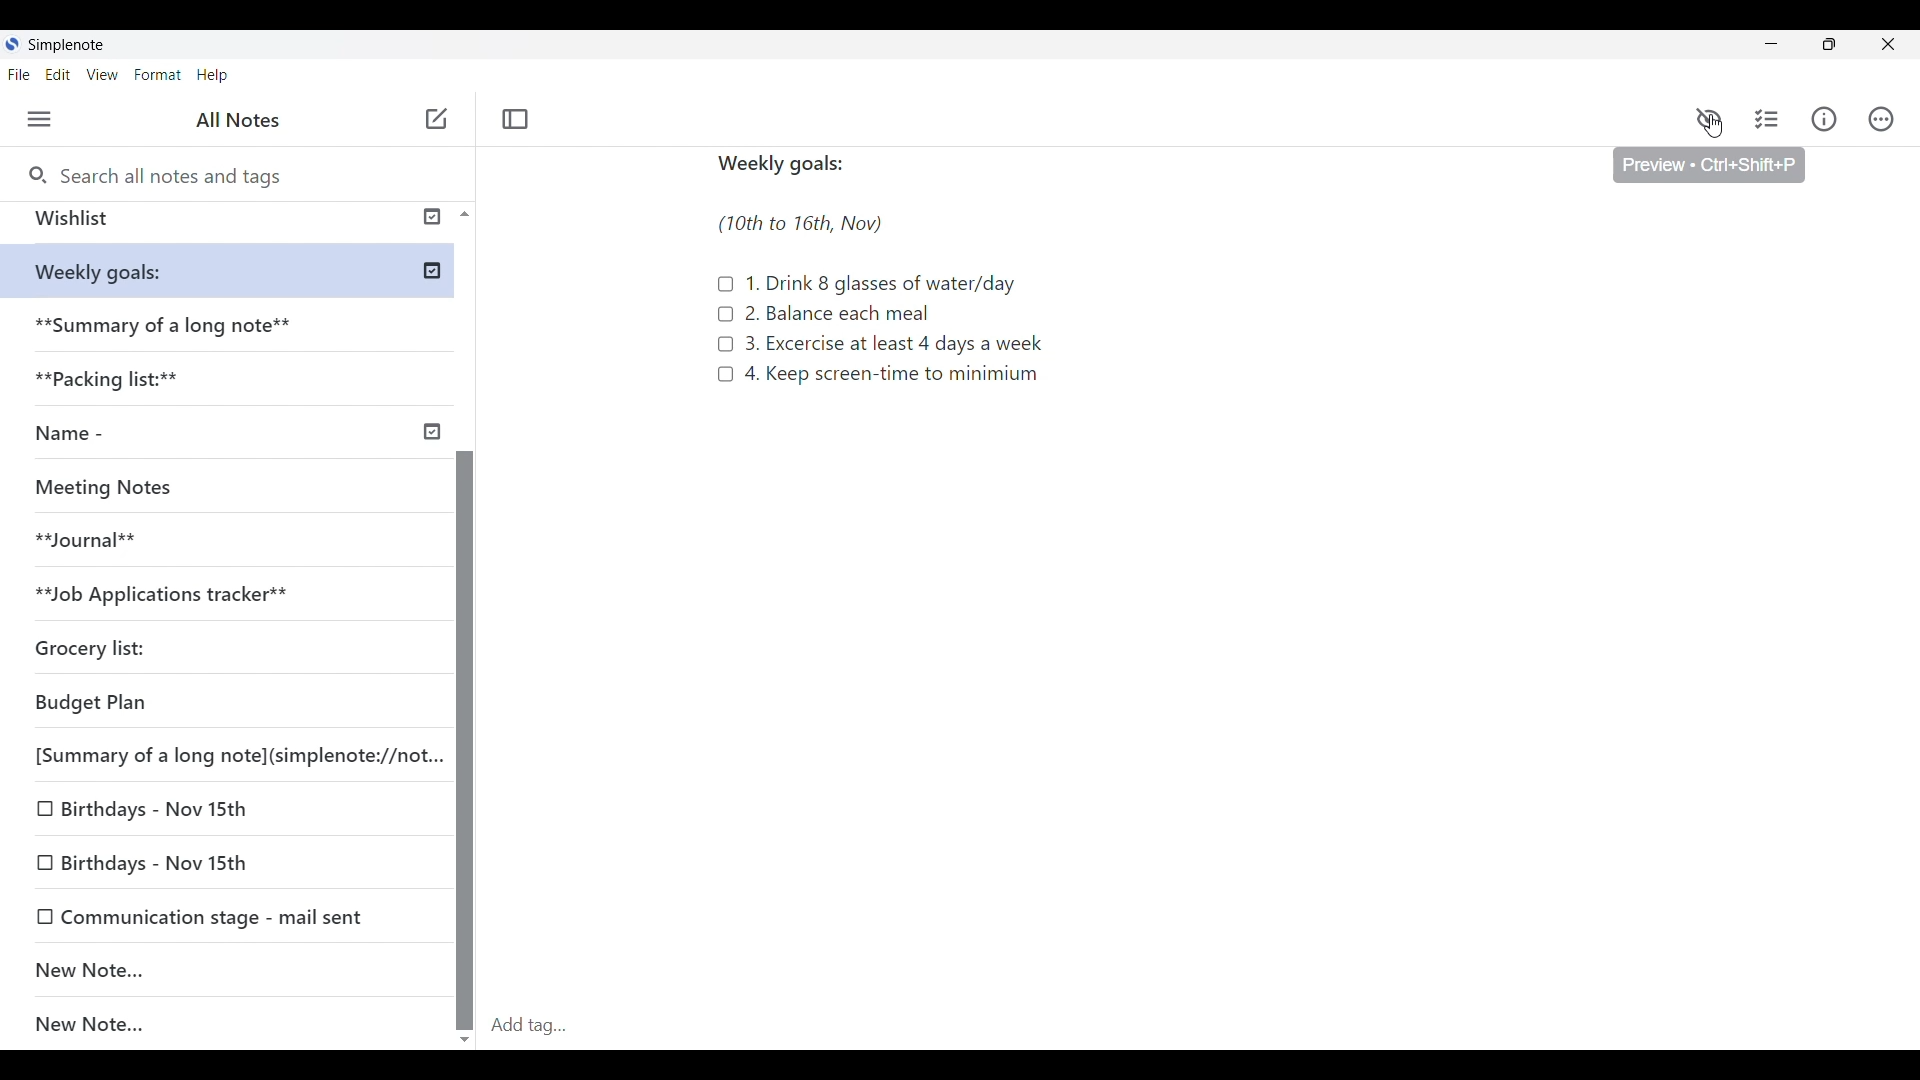  Describe the element at coordinates (158, 74) in the screenshot. I see `Format` at that location.